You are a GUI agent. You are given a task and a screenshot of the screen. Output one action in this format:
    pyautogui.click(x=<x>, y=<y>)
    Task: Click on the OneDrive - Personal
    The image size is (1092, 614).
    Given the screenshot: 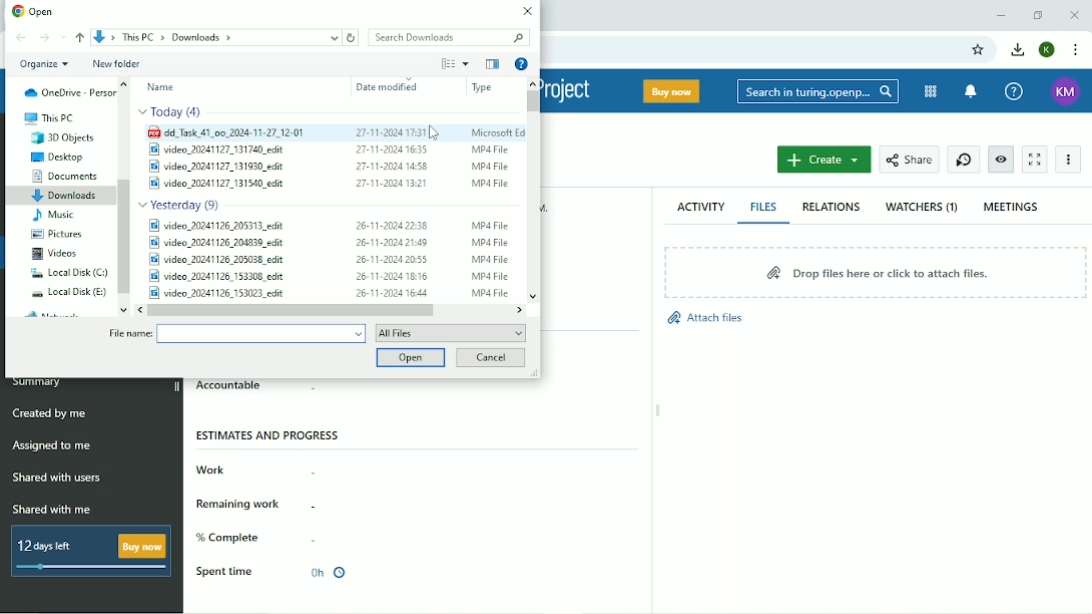 What is the action you would take?
    pyautogui.click(x=69, y=92)
    